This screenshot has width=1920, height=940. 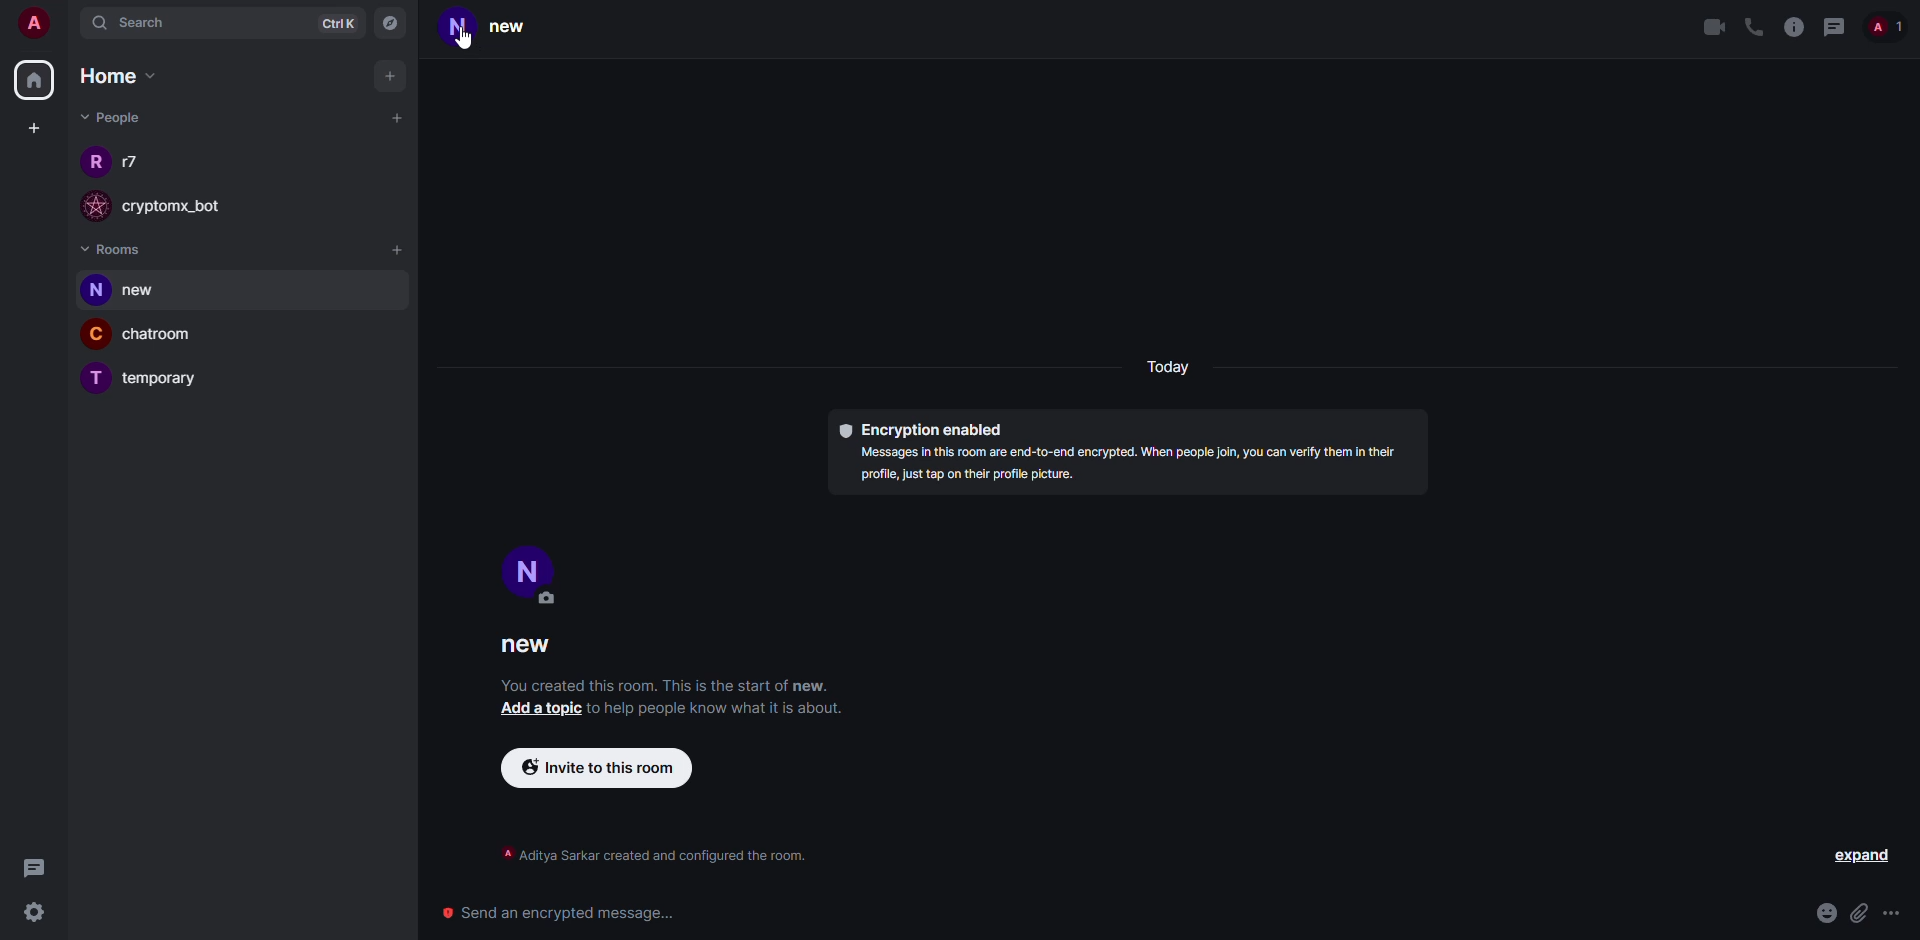 What do you see at coordinates (114, 248) in the screenshot?
I see `rooms` at bounding box center [114, 248].